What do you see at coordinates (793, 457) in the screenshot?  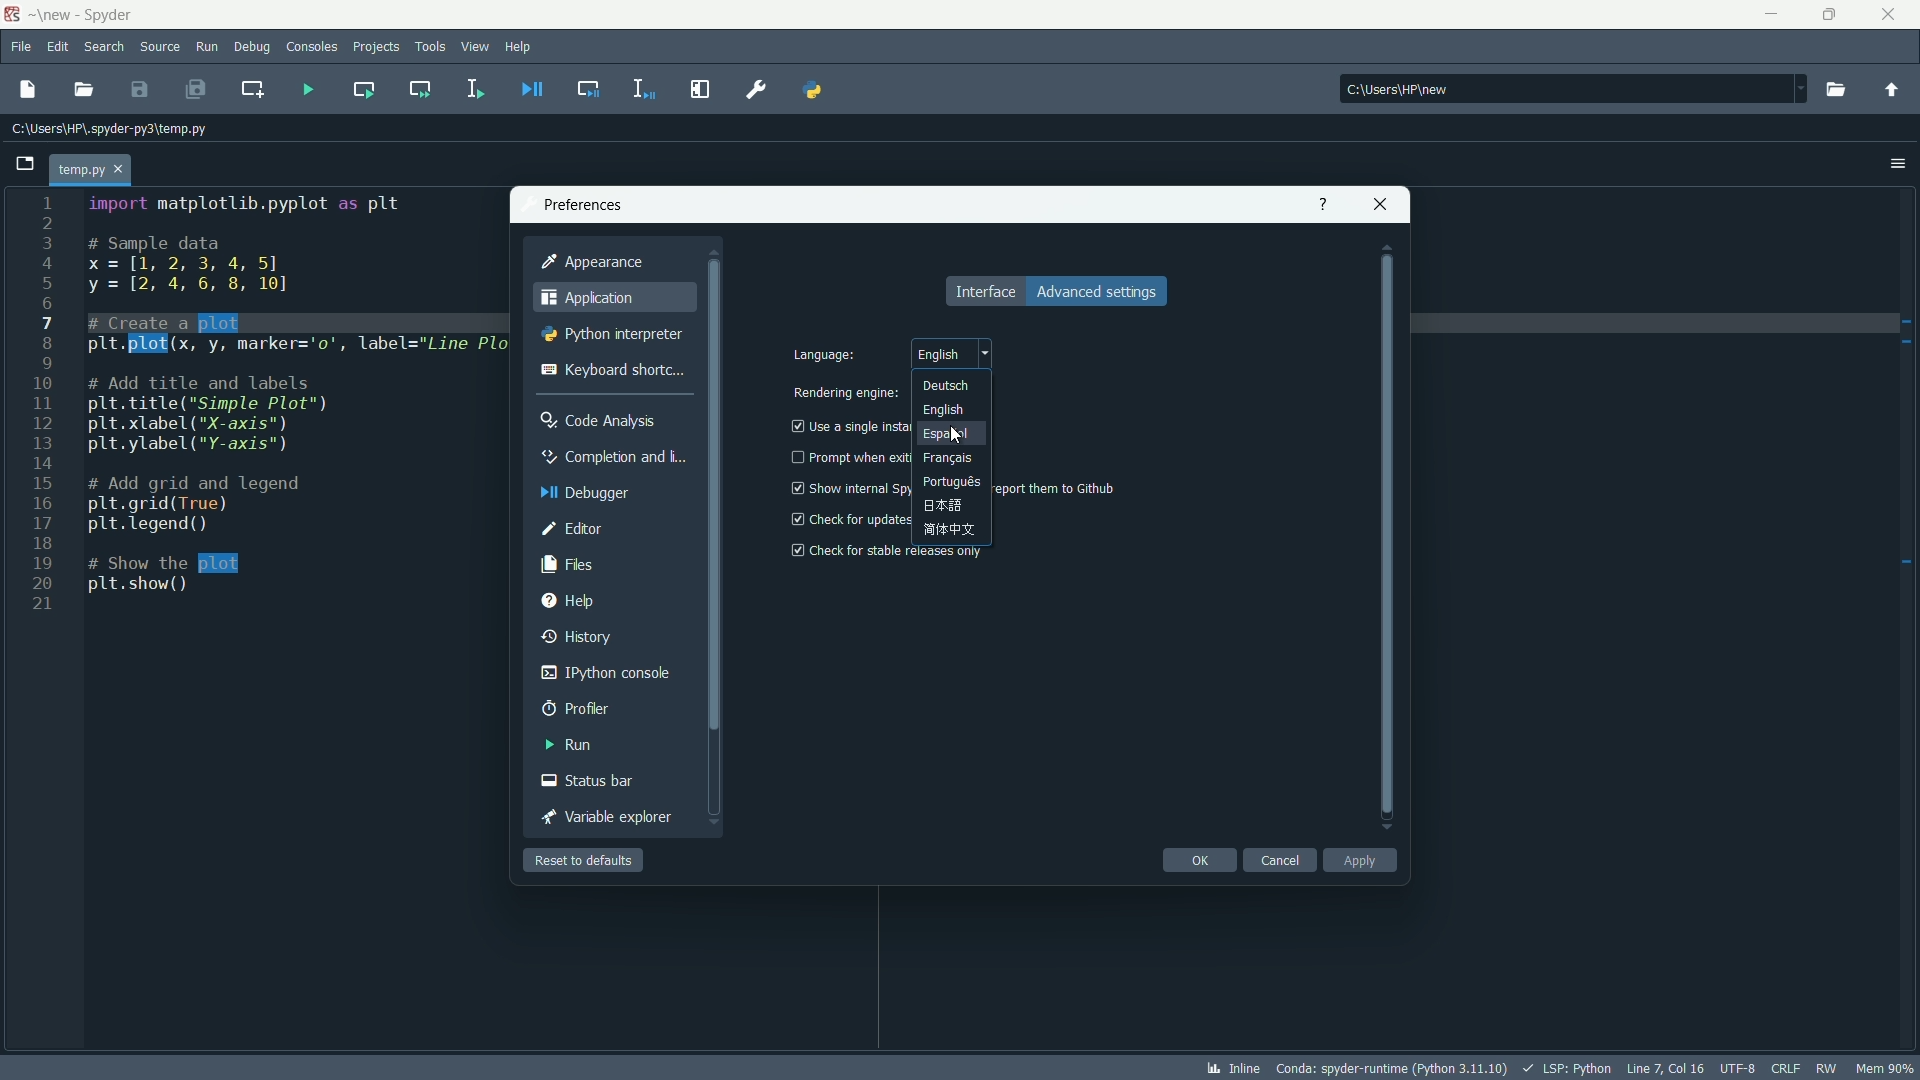 I see `check box` at bounding box center [793, 457].